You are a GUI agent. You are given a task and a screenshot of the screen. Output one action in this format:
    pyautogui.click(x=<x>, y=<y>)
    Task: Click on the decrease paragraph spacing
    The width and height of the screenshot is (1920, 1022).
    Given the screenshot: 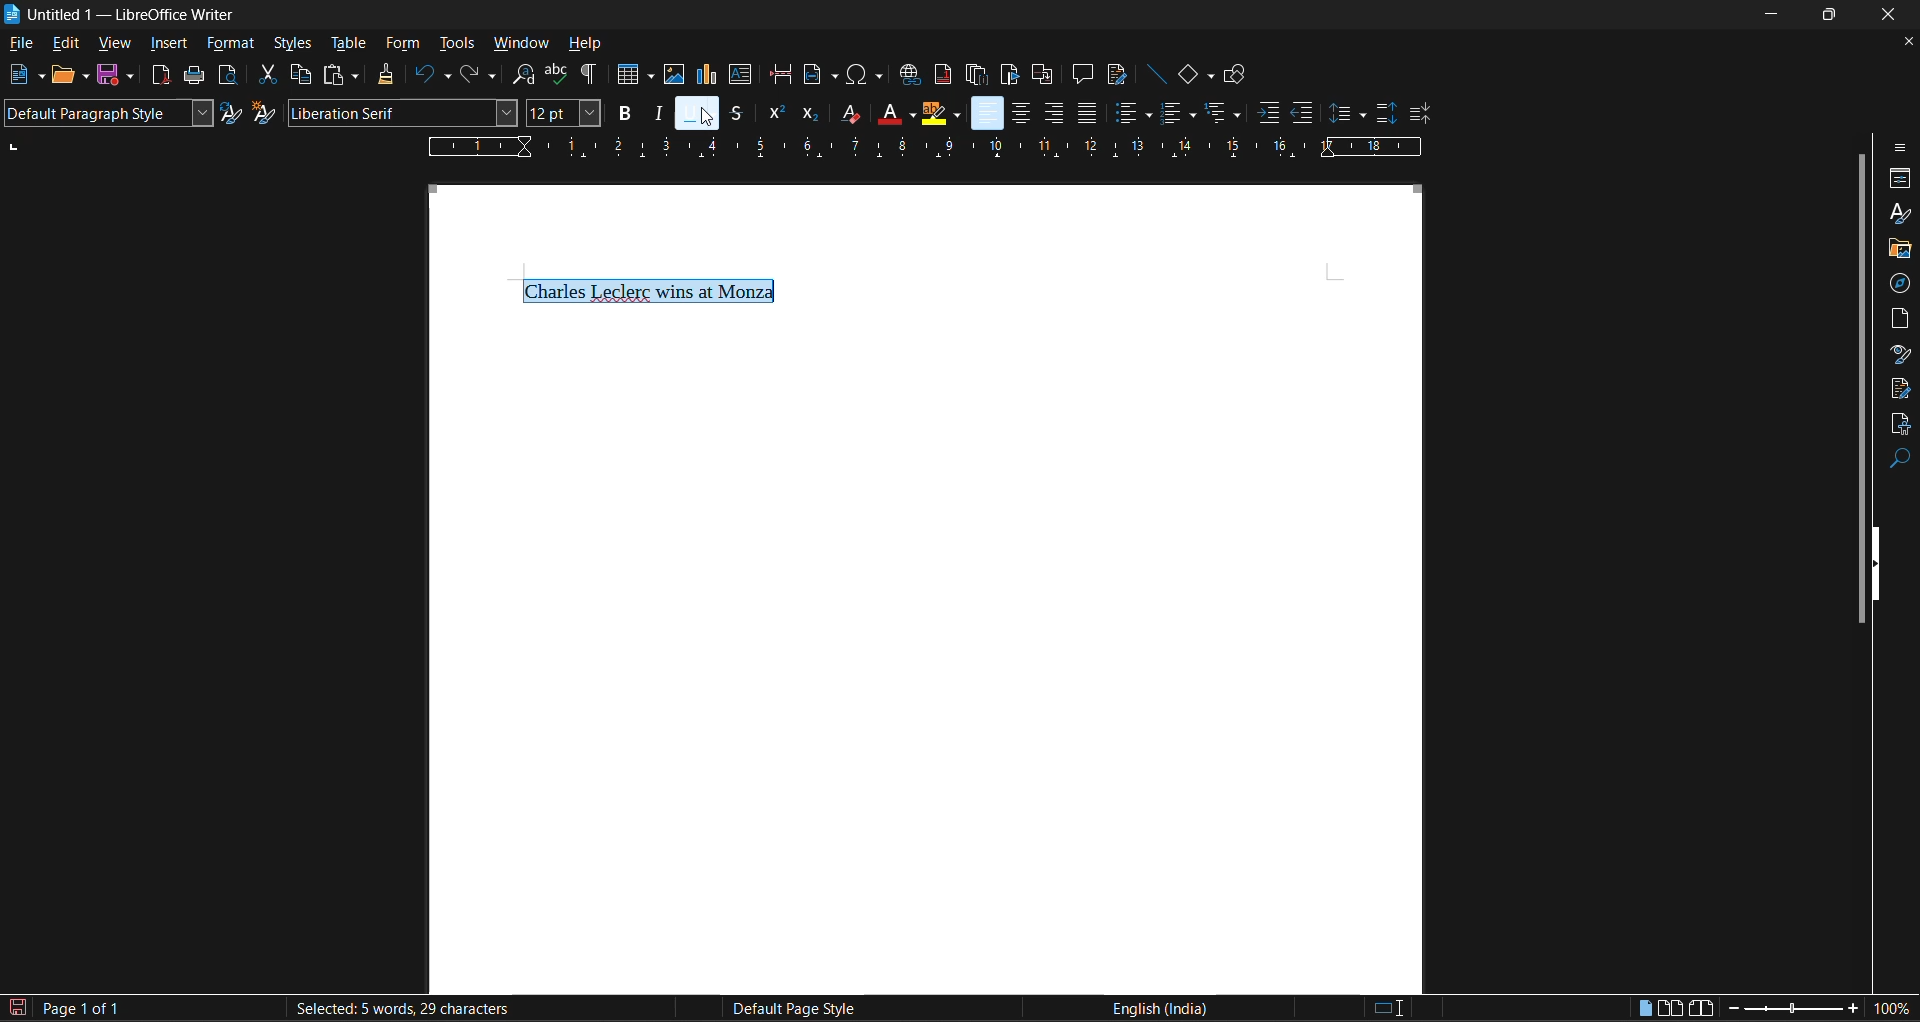 What is the action you would take?
    pyautogui.click(x=1420, y=115)
    